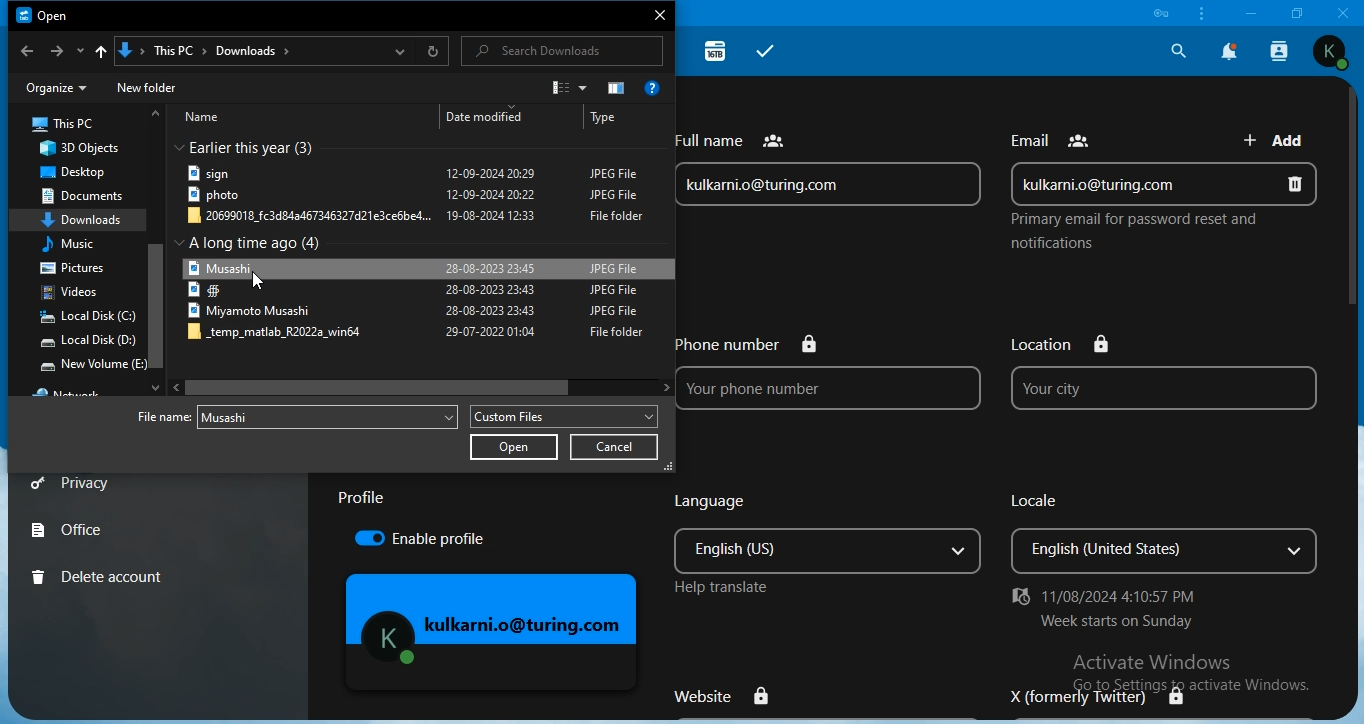 The image size is (1364, 724). What do you see at coordinates (93, 365) in the screenshot?
I see `new volume e` at bounding box center [93, 365].